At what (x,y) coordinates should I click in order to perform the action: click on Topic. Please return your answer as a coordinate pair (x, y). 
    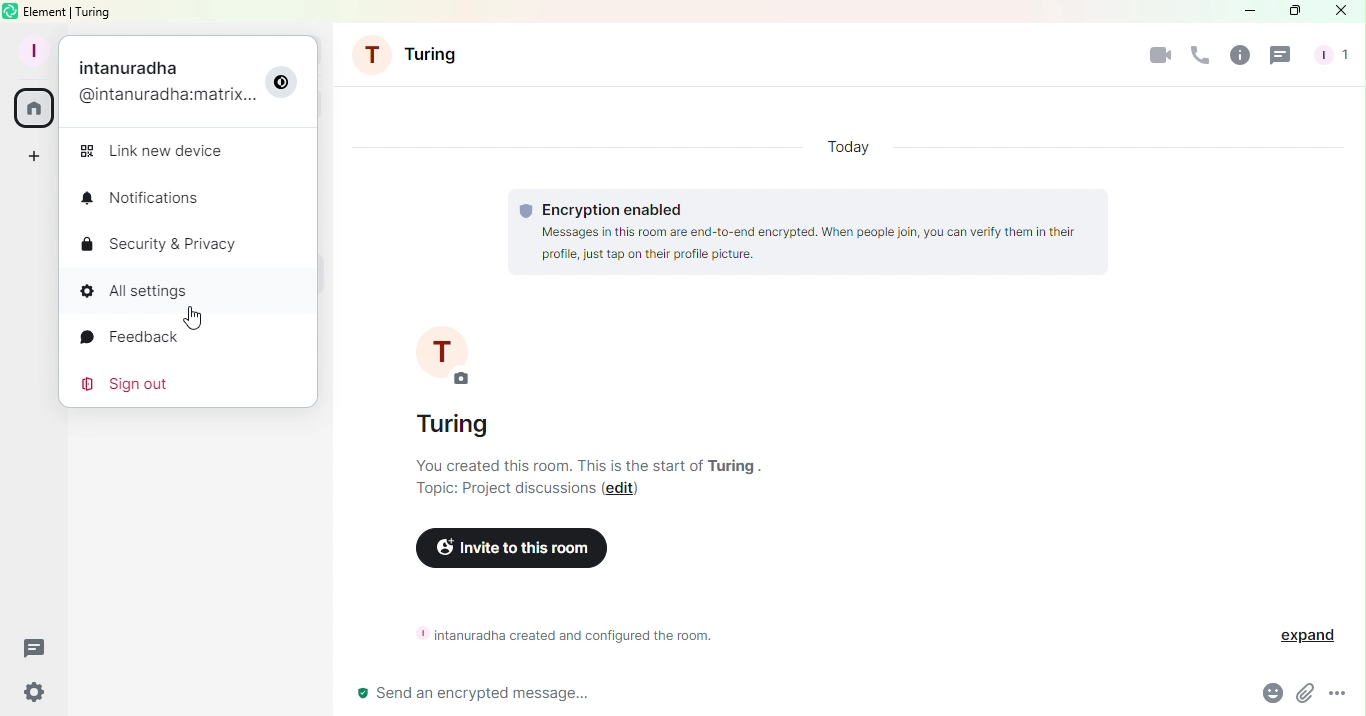
    Looking at the image, I should click on (497, 491).